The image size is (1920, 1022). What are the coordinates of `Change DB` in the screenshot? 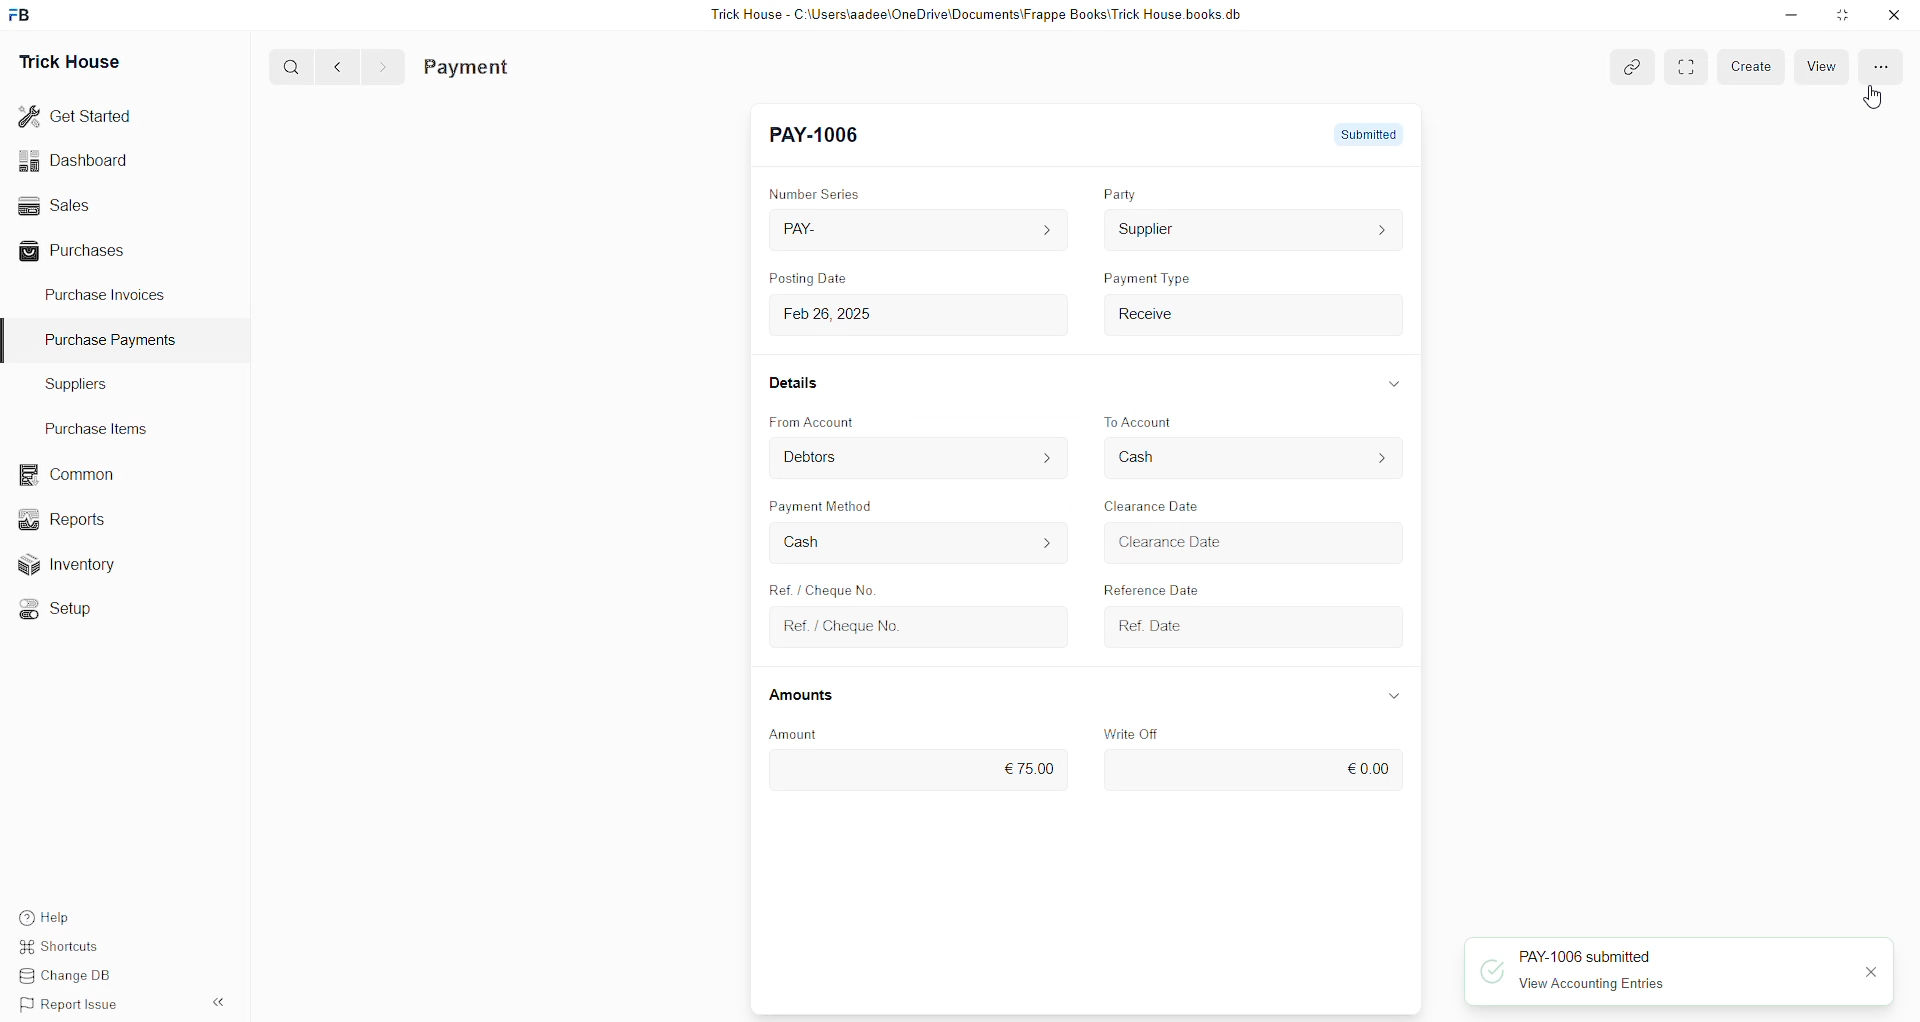 It's located at (65, 974).